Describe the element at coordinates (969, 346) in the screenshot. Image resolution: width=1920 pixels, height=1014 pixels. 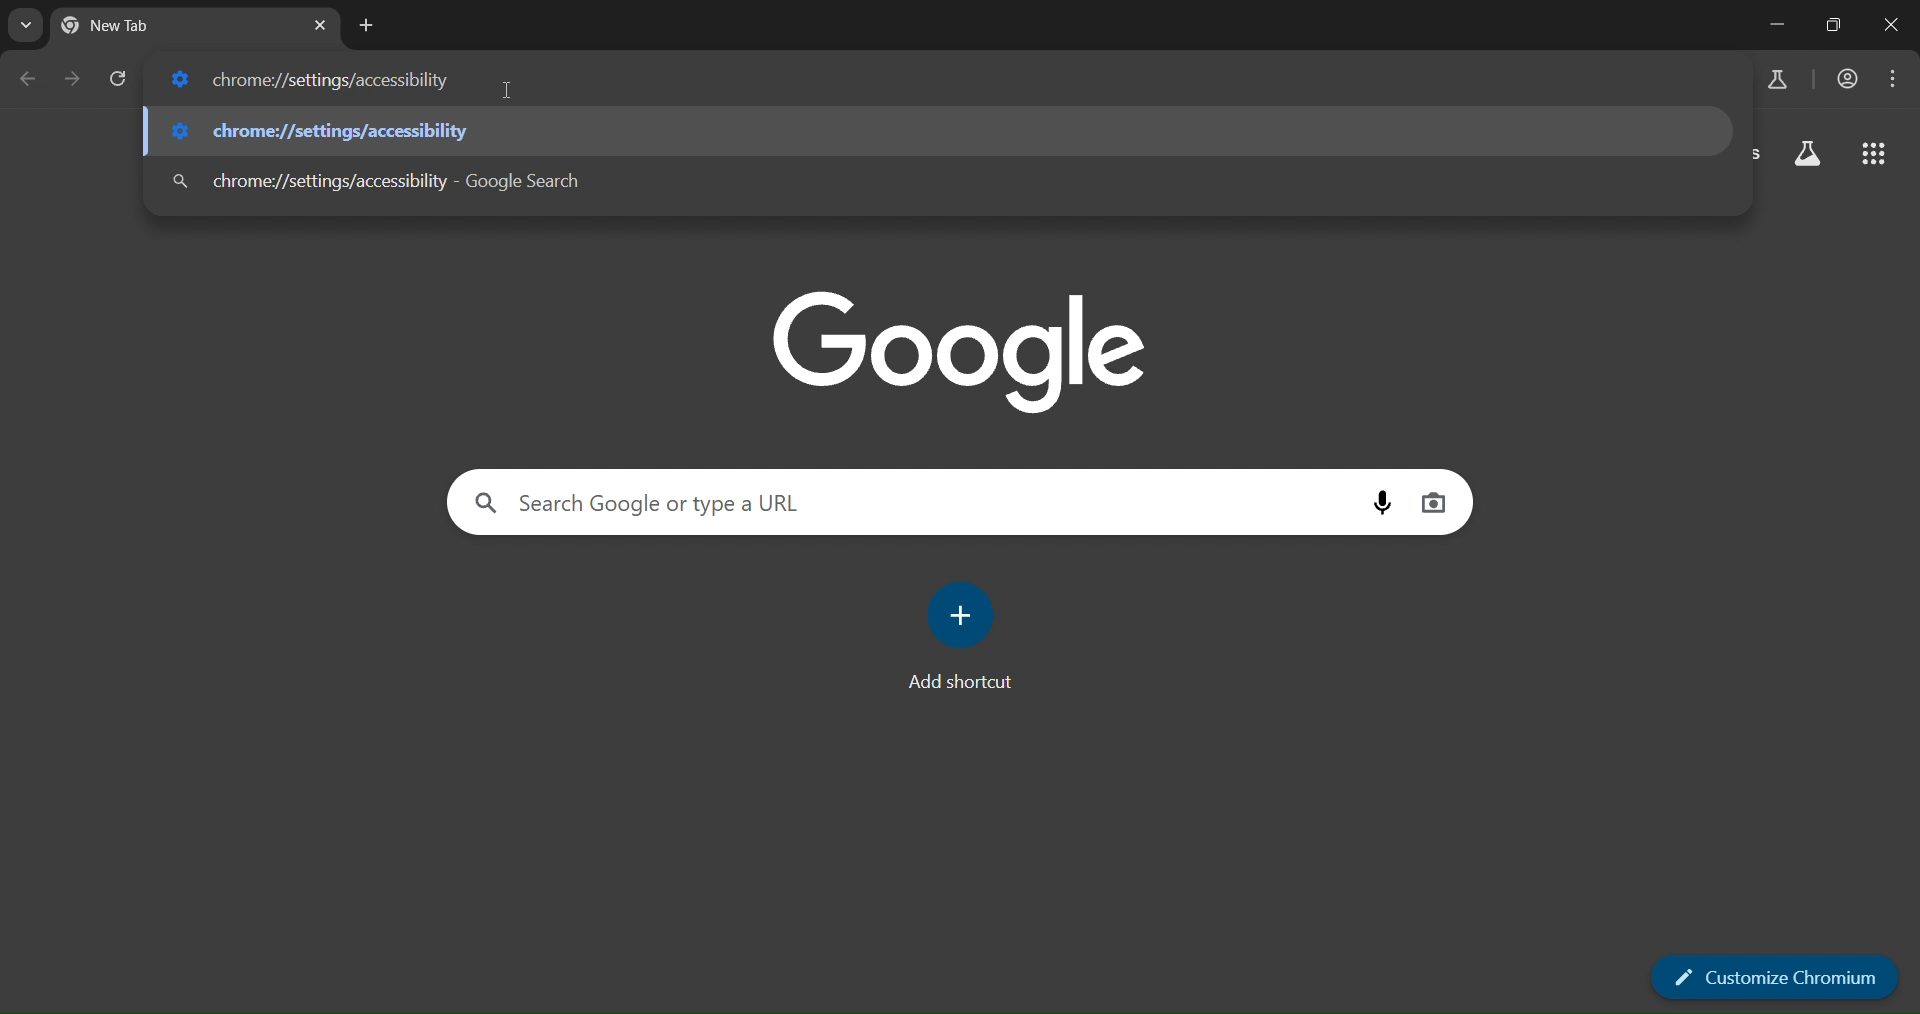
I see `google ` at that location.